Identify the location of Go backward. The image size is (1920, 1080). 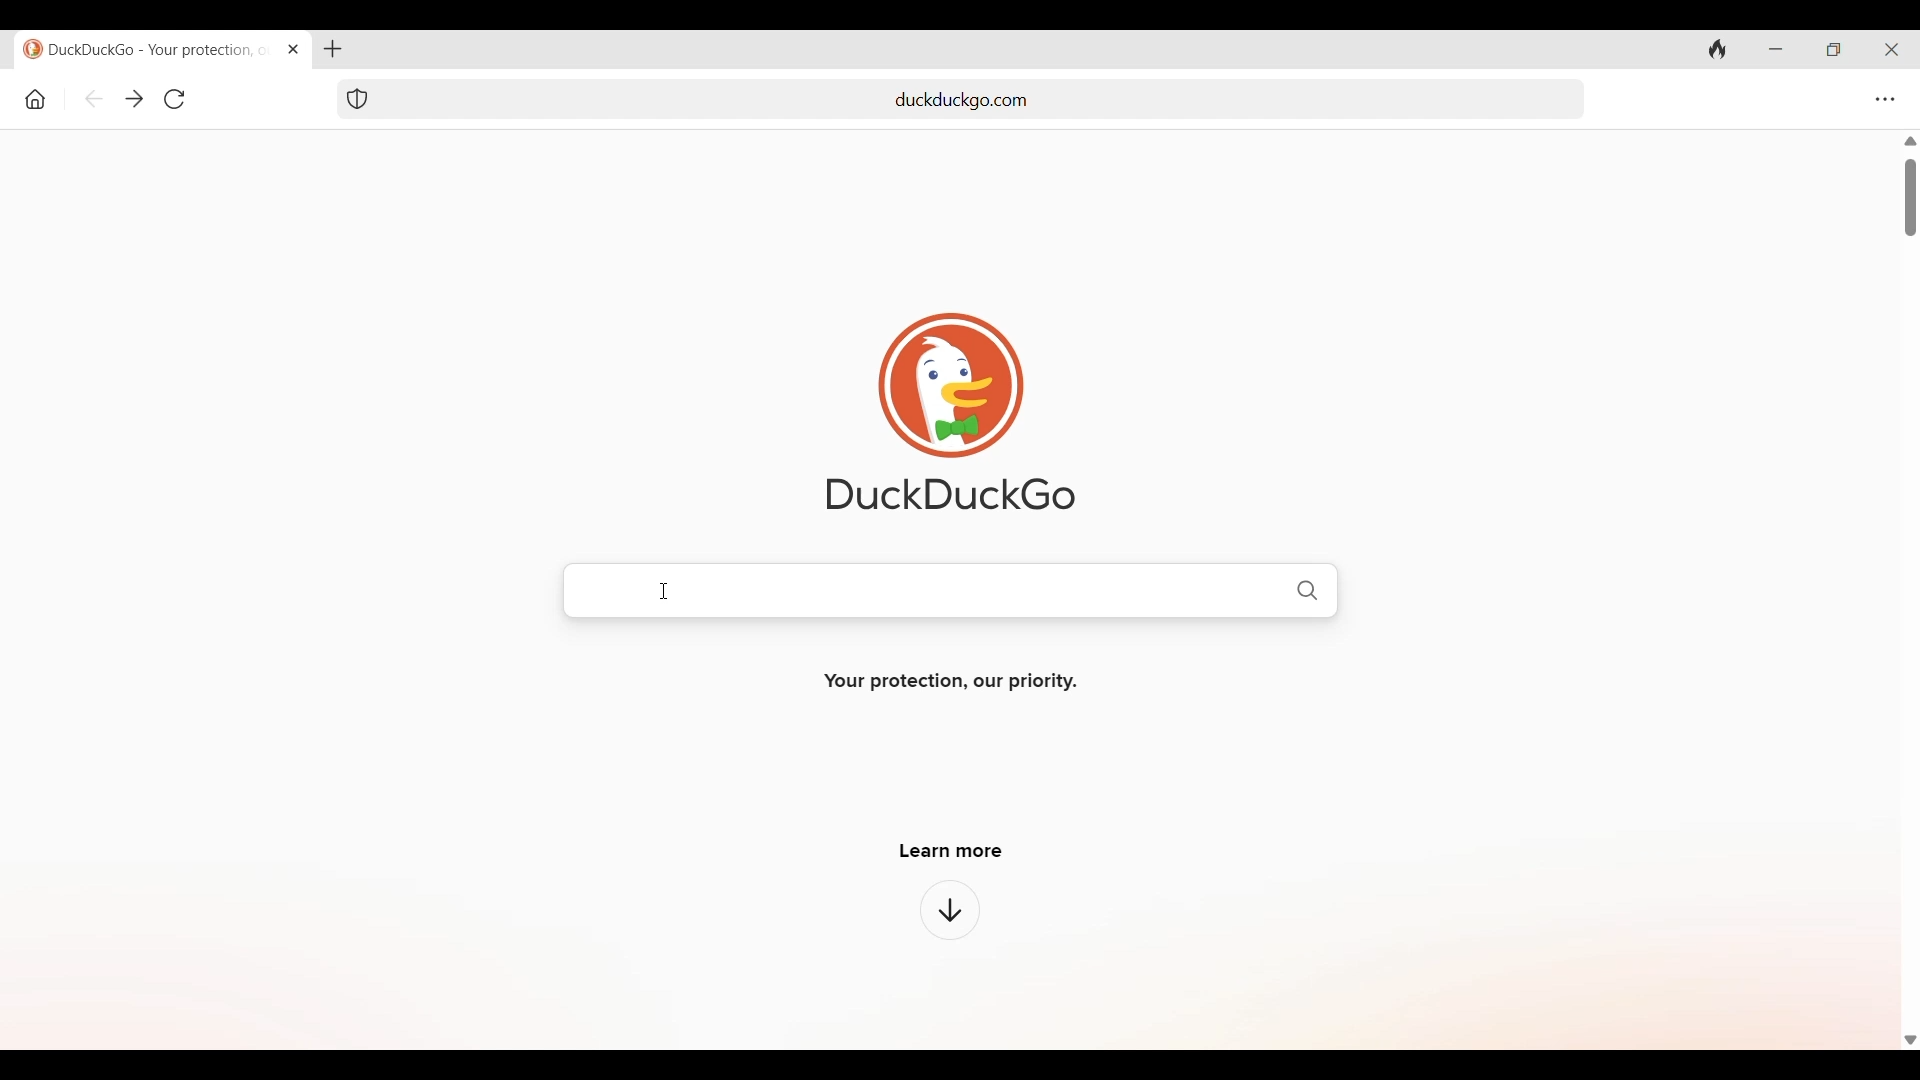
(133, 98).